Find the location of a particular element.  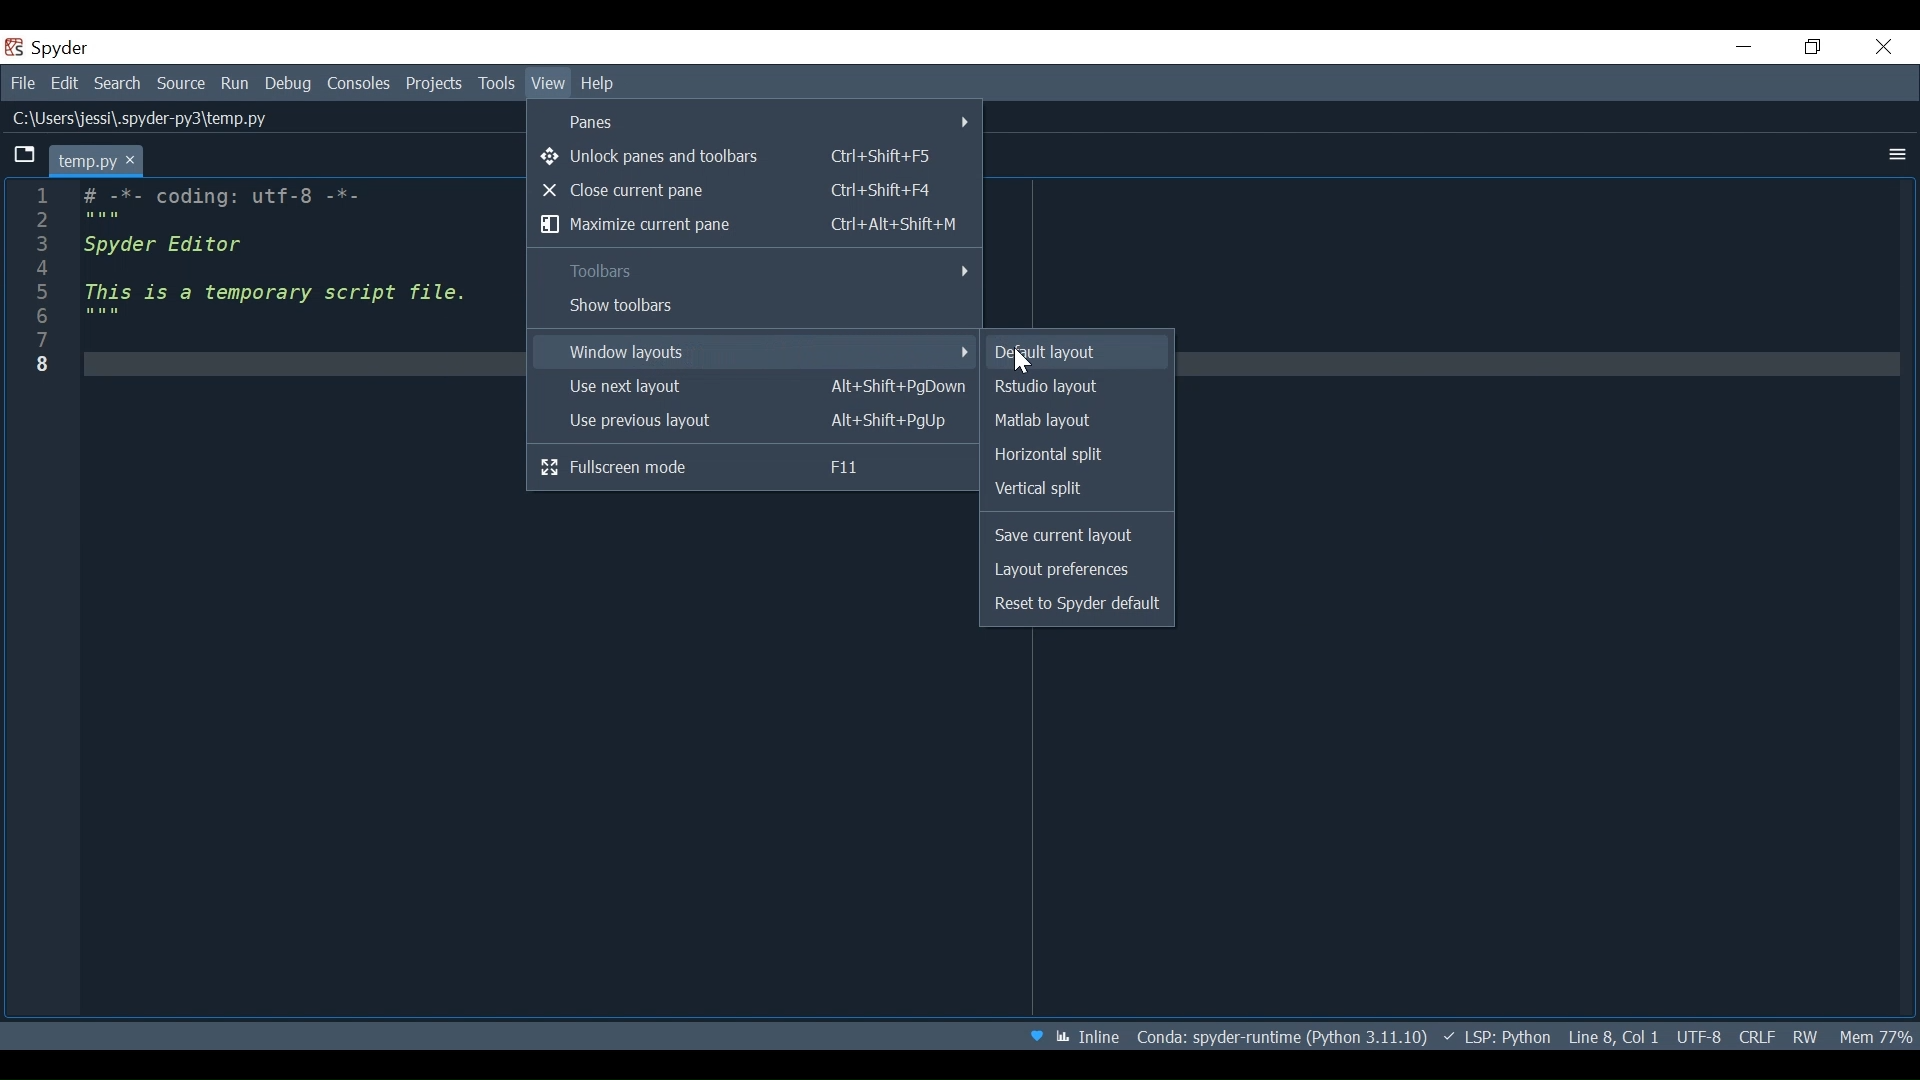

Matlab layout is located at coordinates (1078, 420).